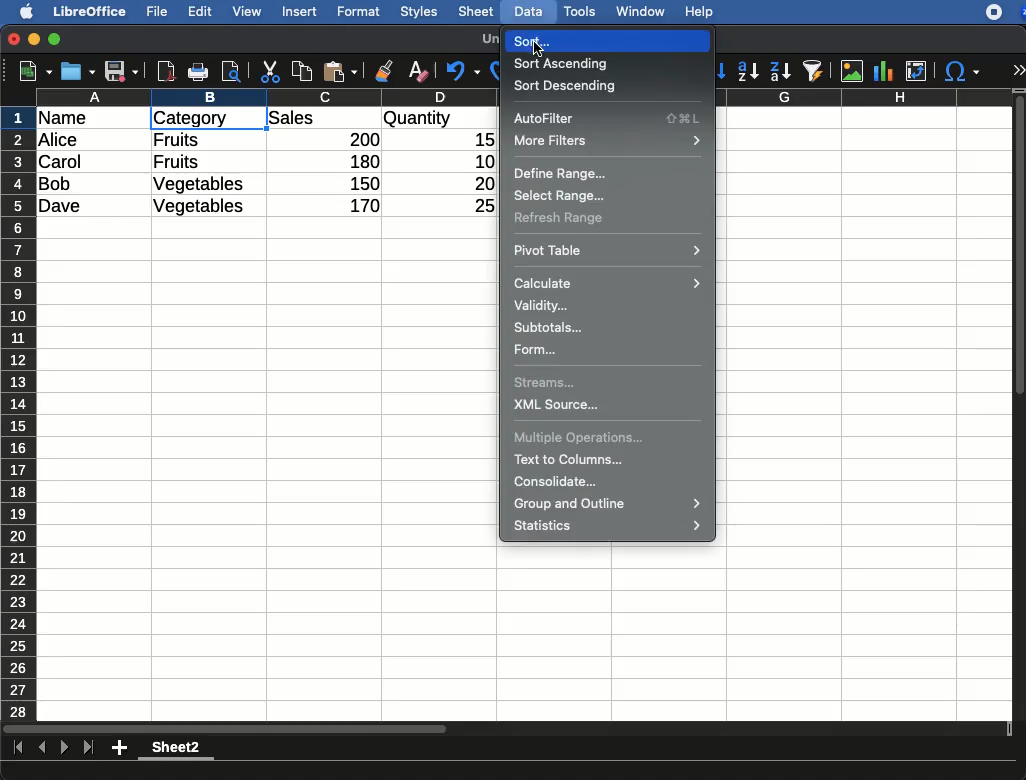  I want to click on Dave, so click(64, 207).